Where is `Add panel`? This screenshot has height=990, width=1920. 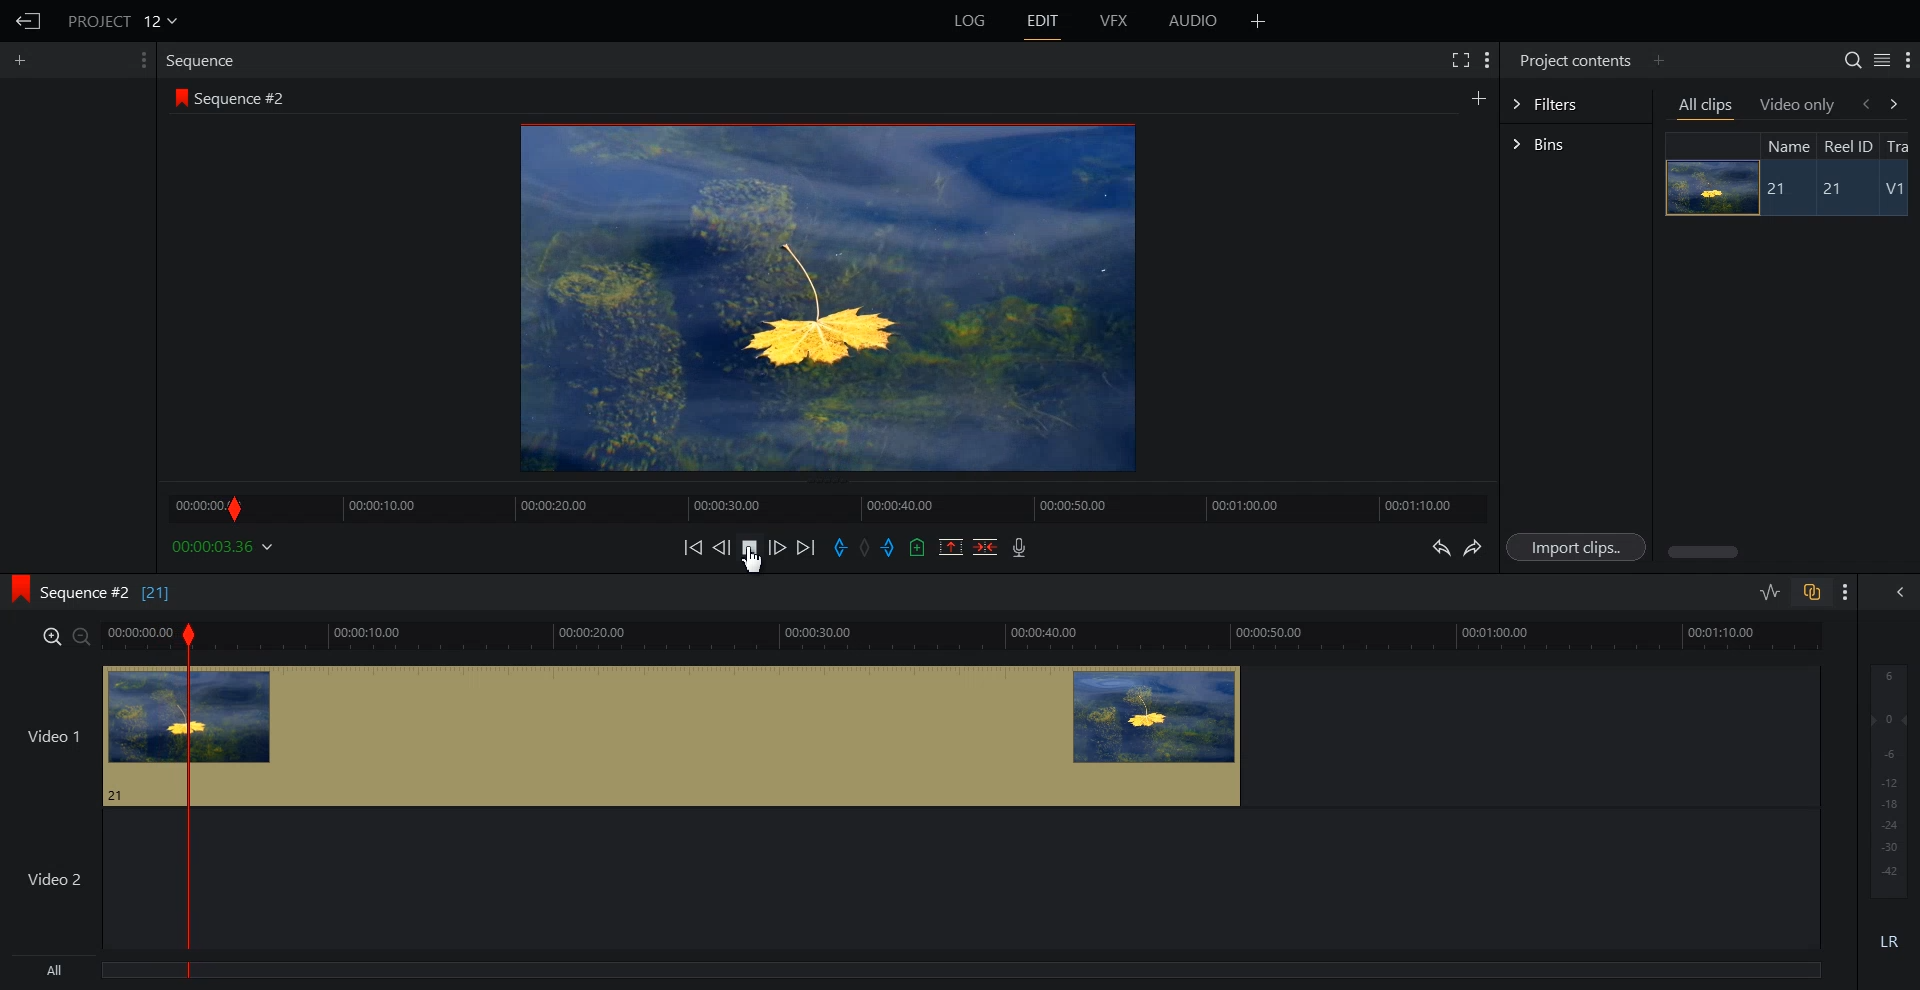 Add panel is located at coordinates (1658, 60).